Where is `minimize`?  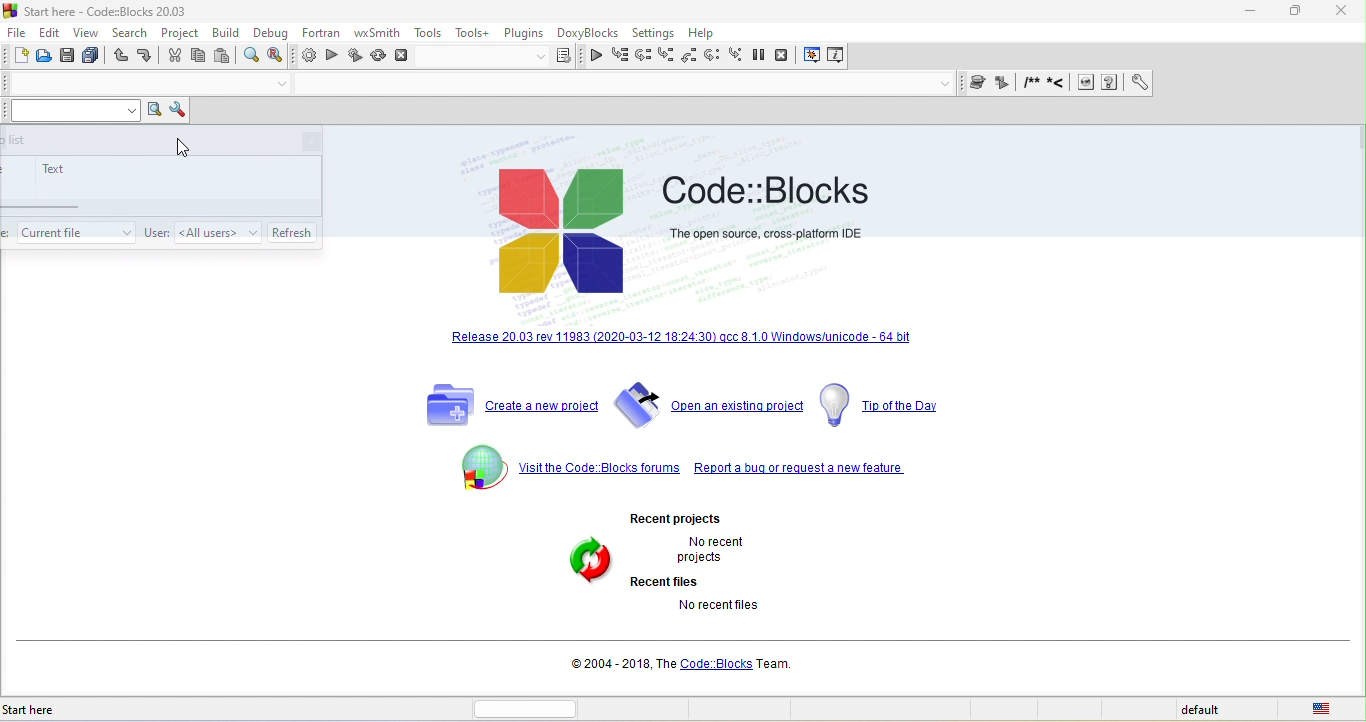
minimize is located at coordinates (1256, 11).